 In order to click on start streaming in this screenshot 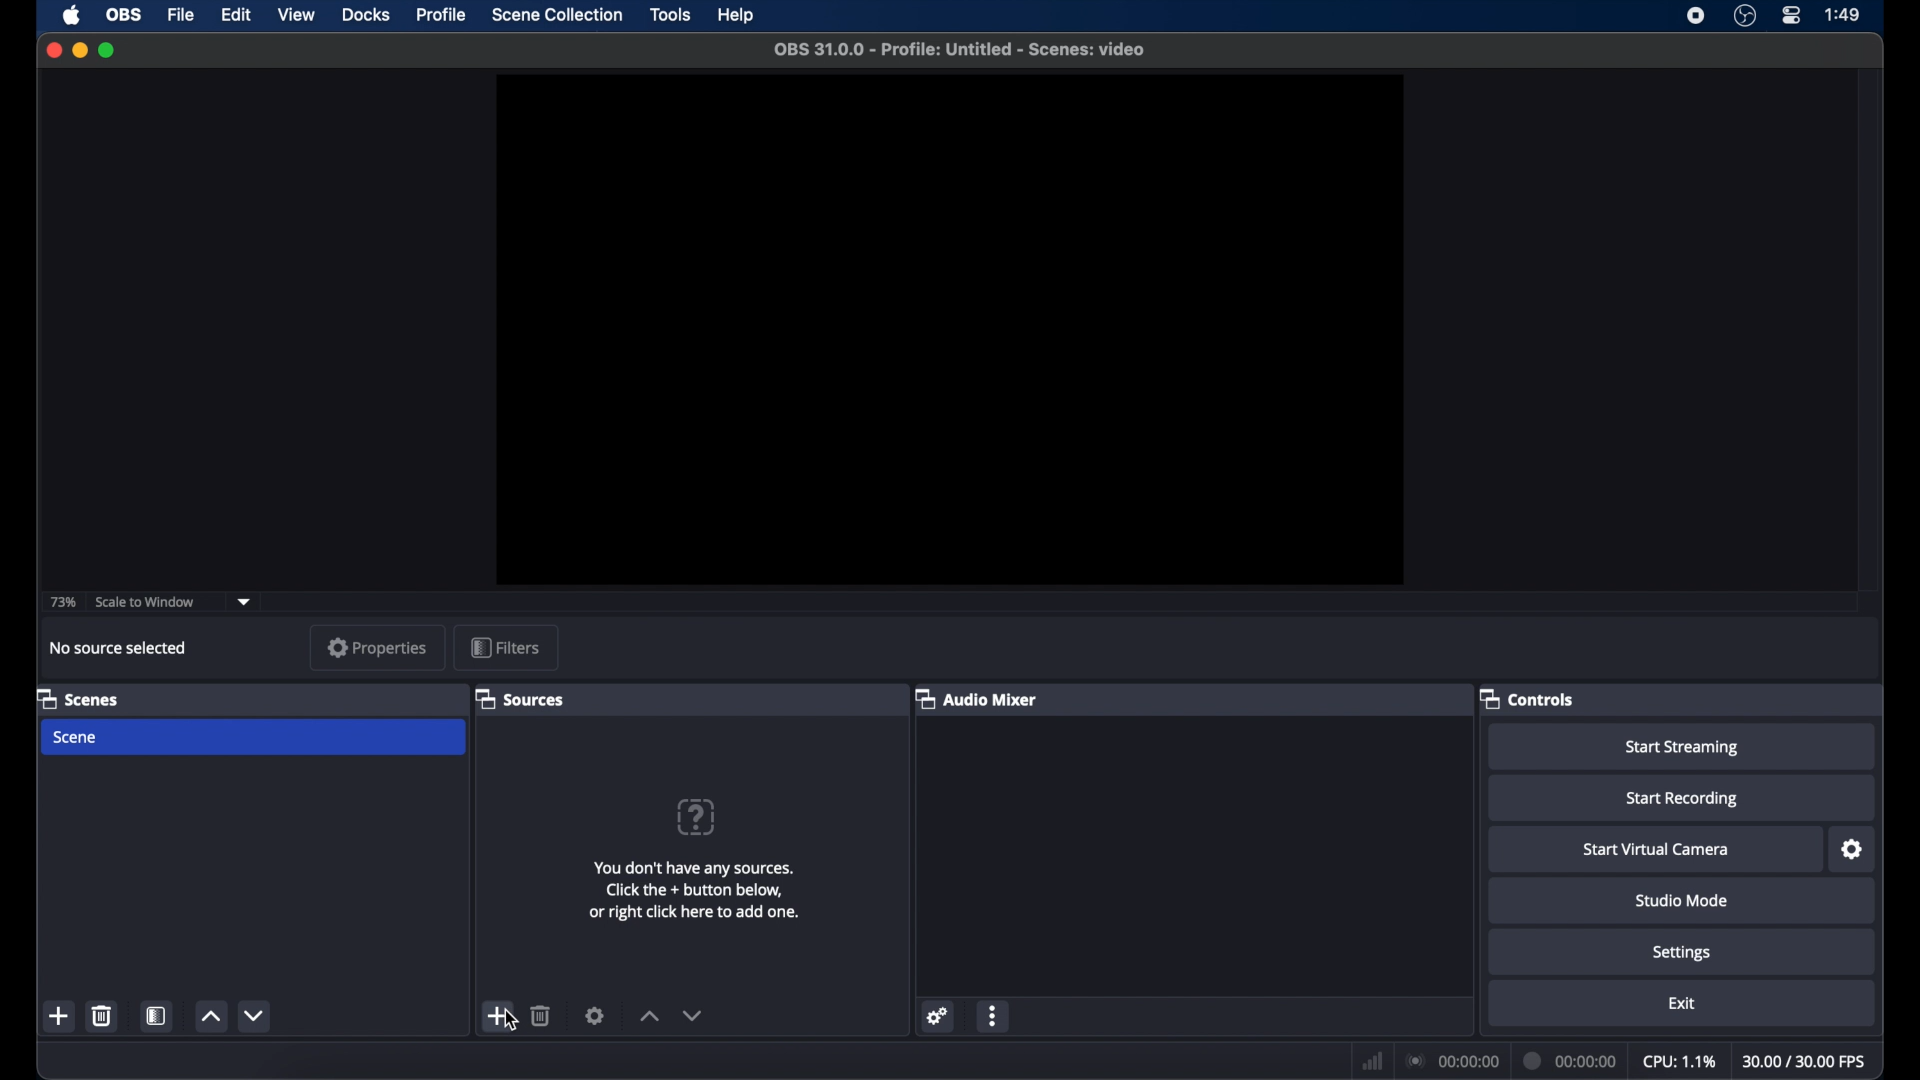, I will do `click(1684, 748)`.